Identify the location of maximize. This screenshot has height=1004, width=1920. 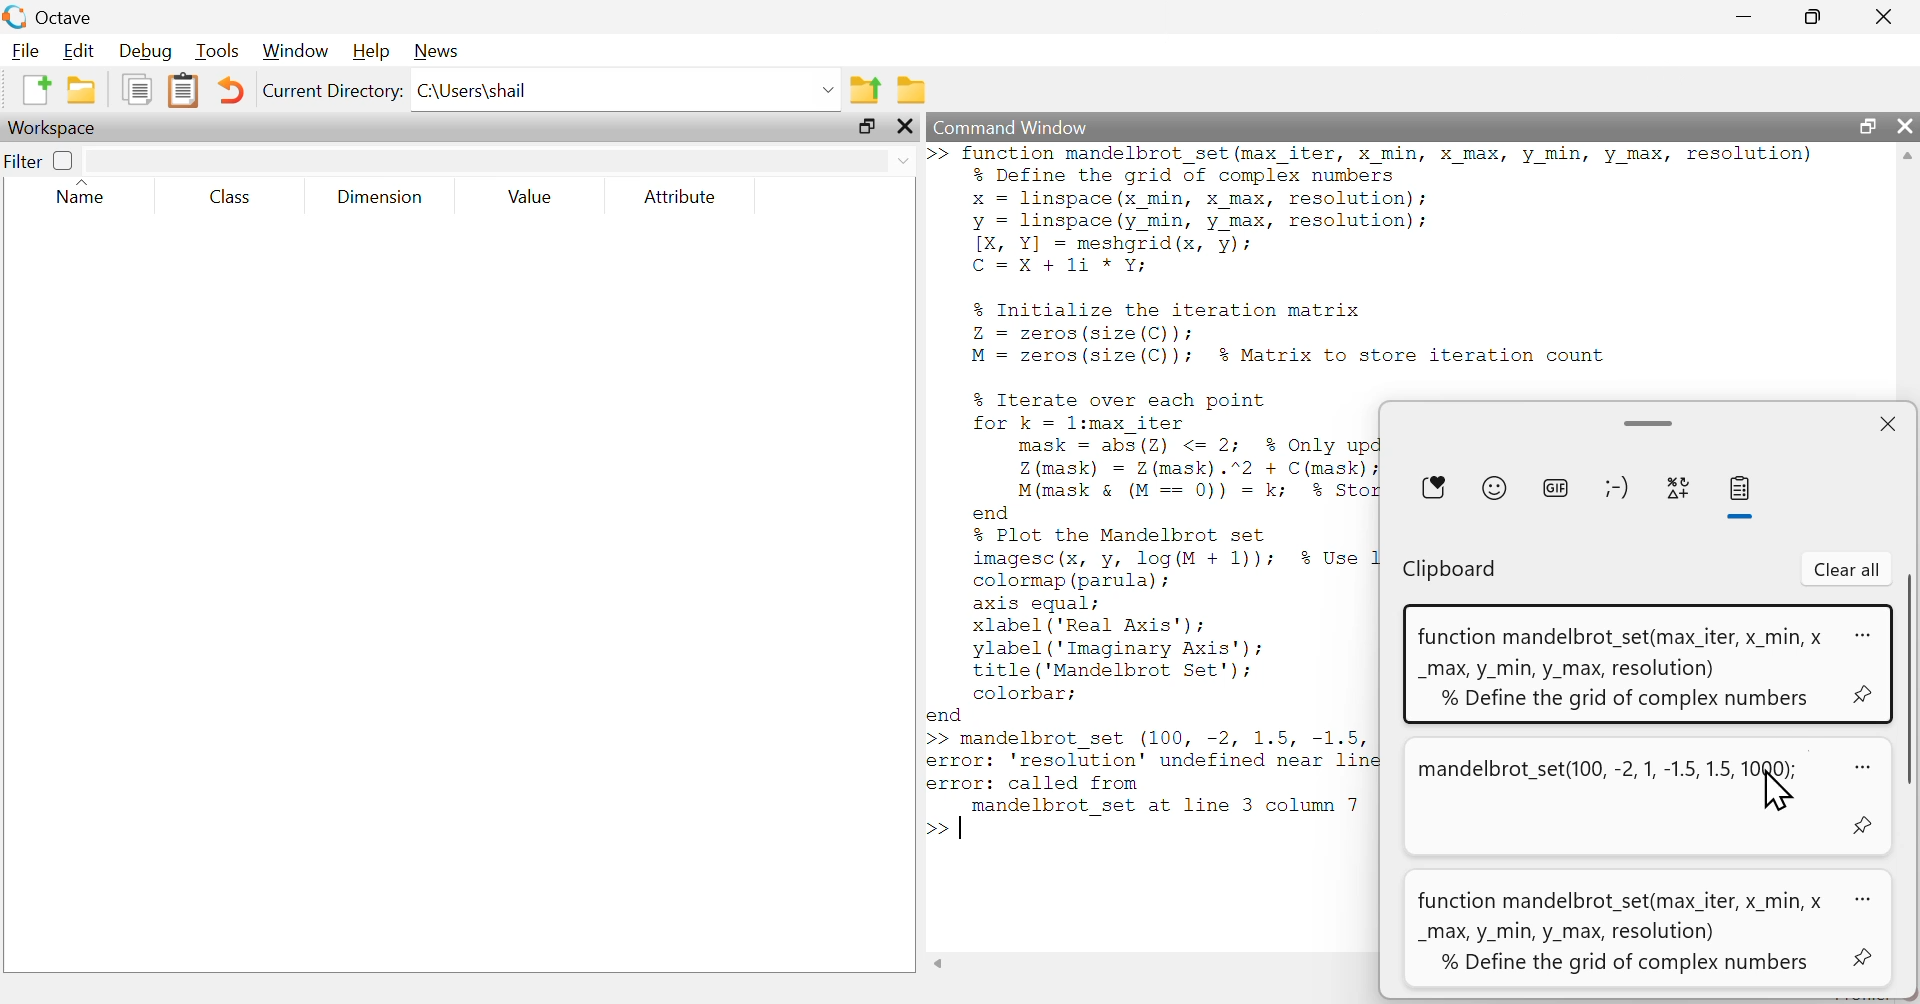
(1868, 127).